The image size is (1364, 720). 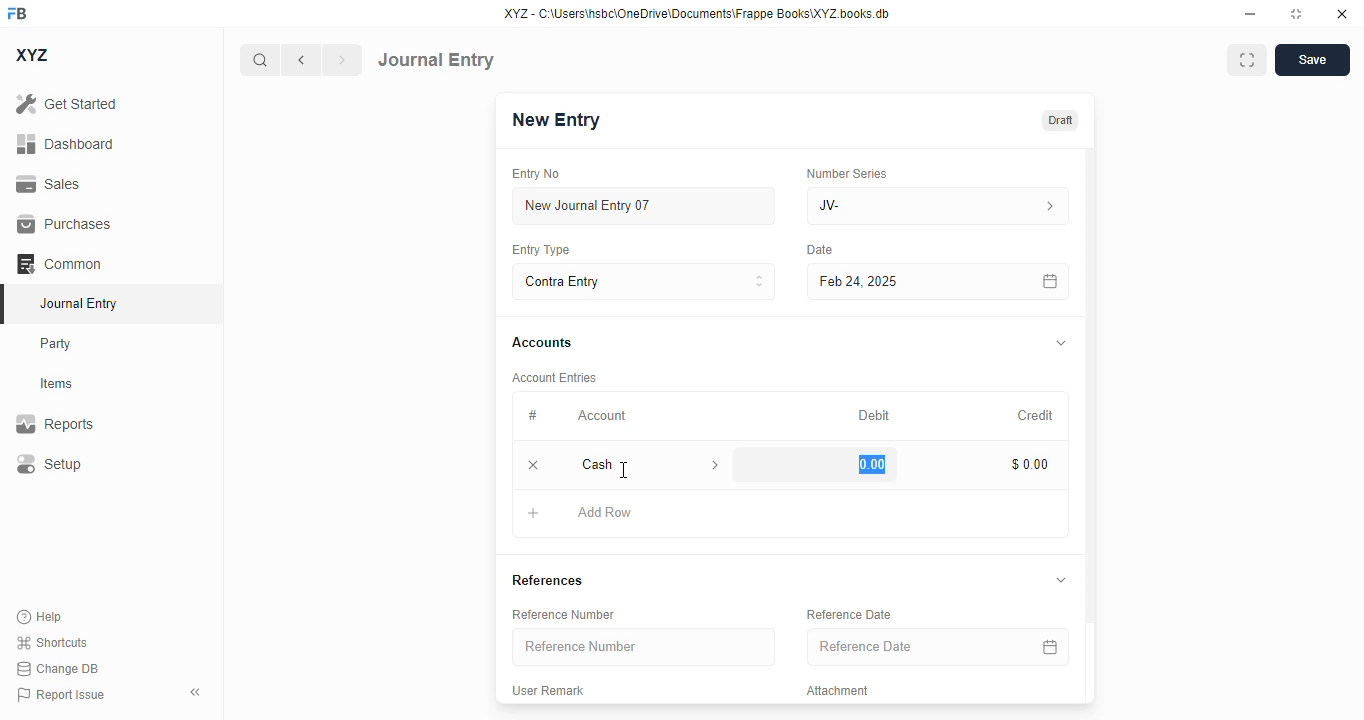 I want to click on report issue, so click(x=61, y=694).